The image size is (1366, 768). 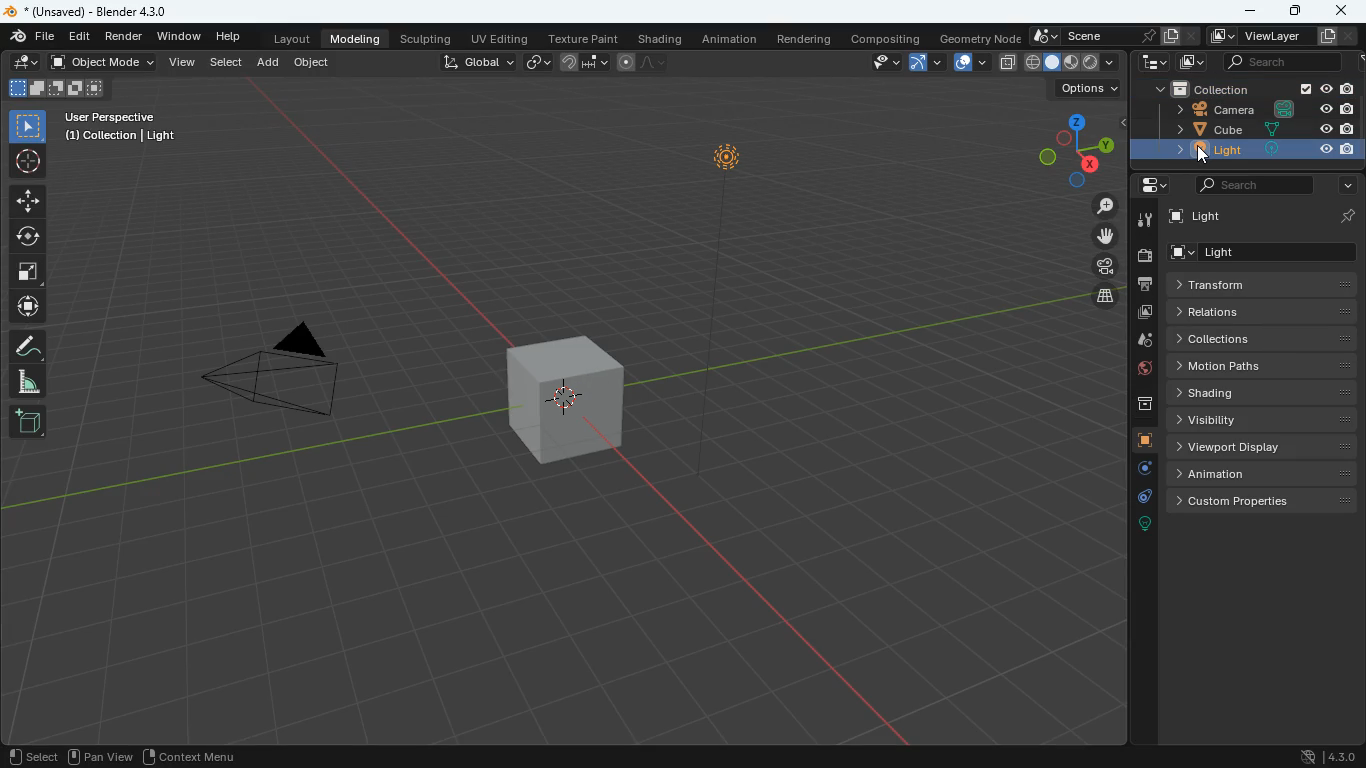 What do you see at coordinates (1264, 313) in the screenshot?
I see `relations` at bounding box center [1264, 313].